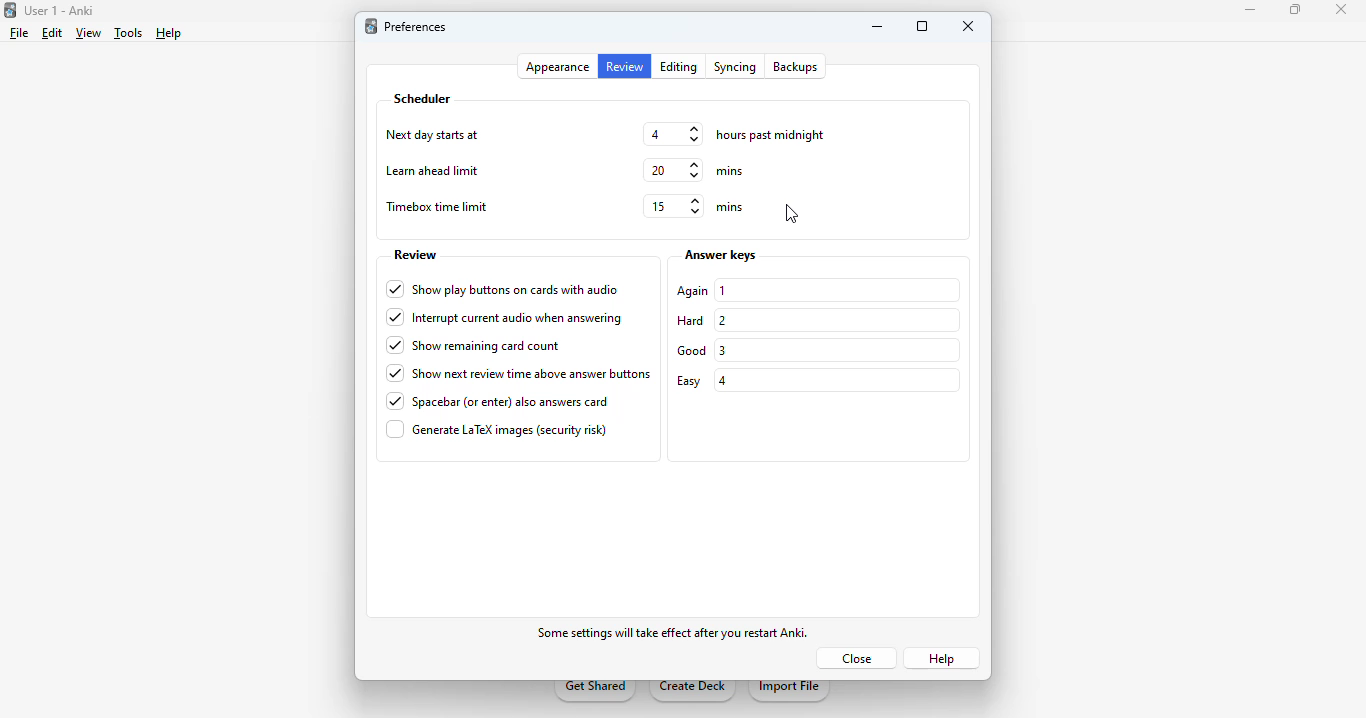 This screenshot has height=718, width=1366. I want to click on scheduler, so click(423, 99).